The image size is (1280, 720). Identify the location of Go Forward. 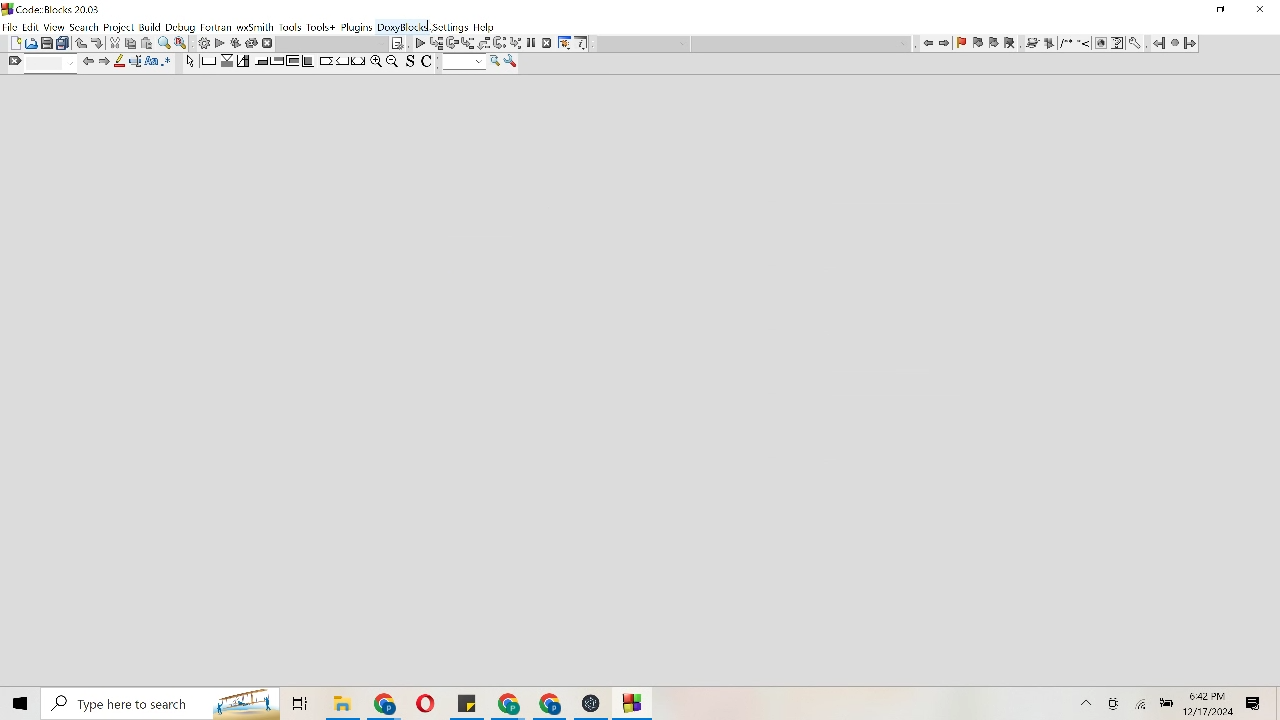
(1190, 43).